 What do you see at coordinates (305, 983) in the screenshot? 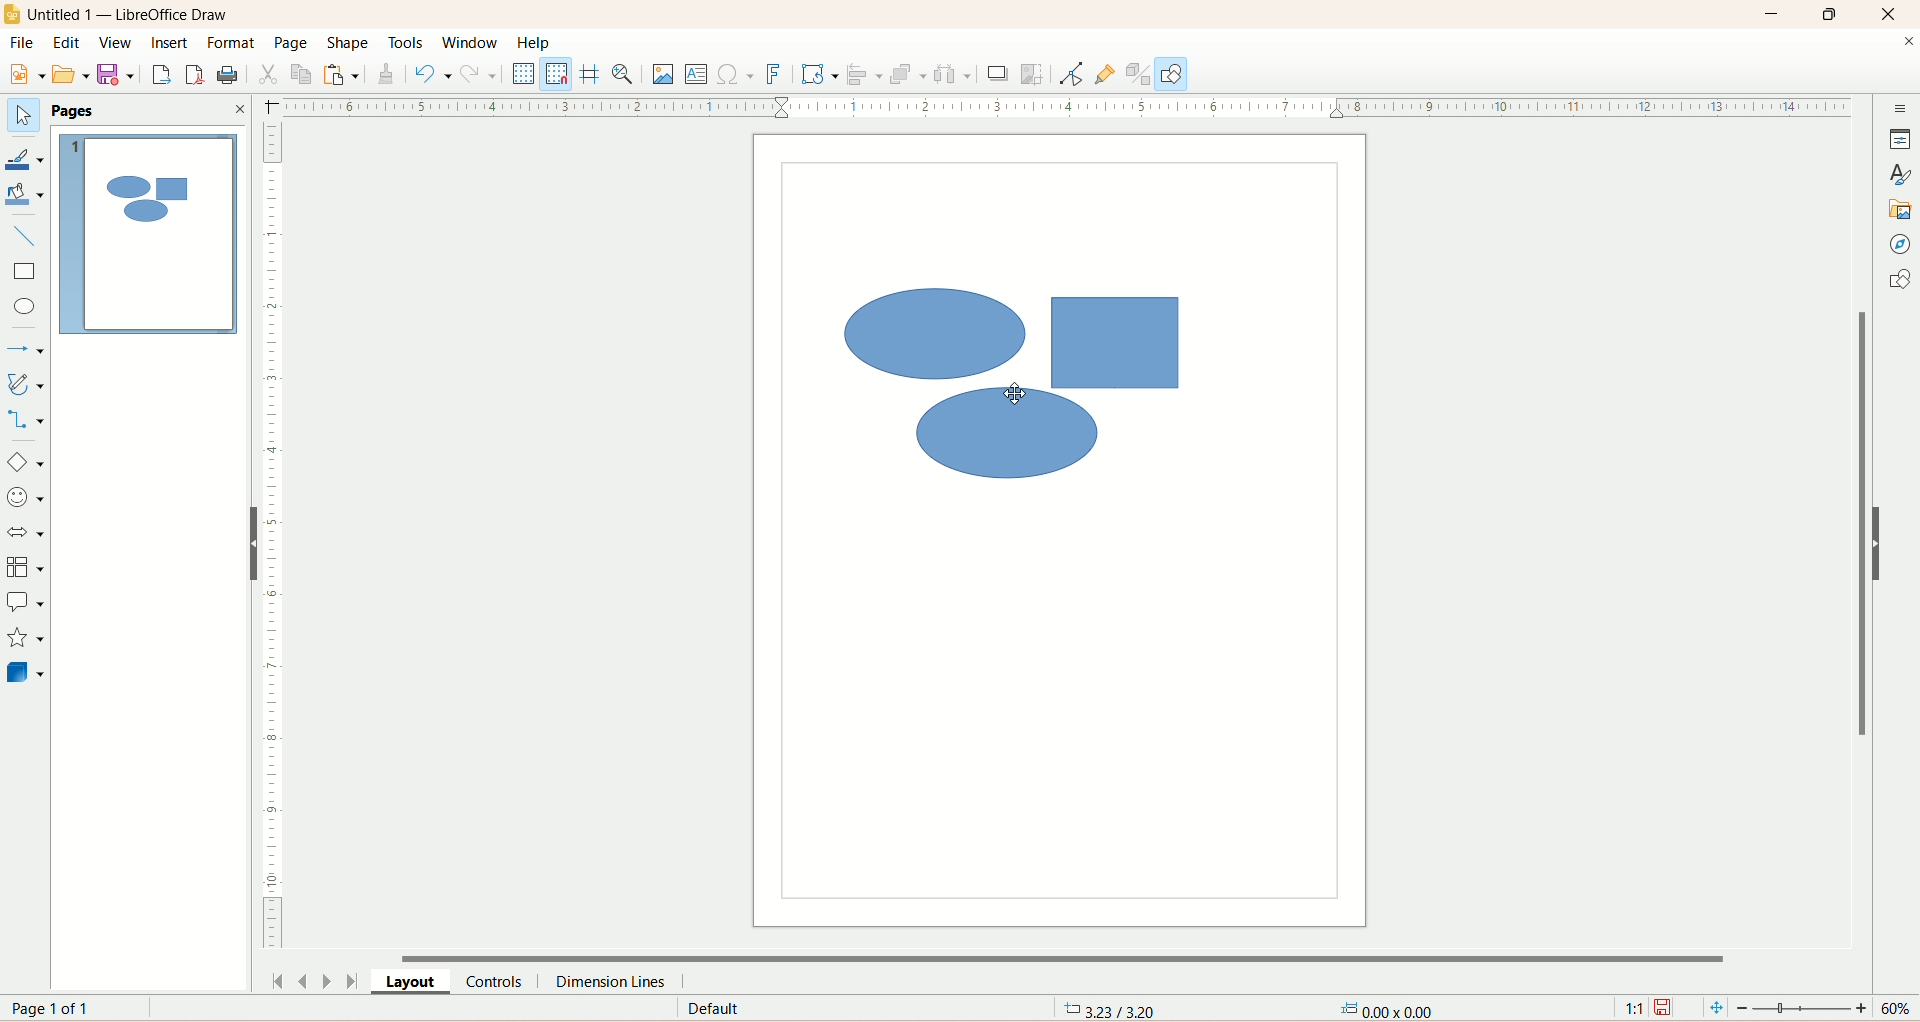
I see `previous` at bounding box center [305, 983].